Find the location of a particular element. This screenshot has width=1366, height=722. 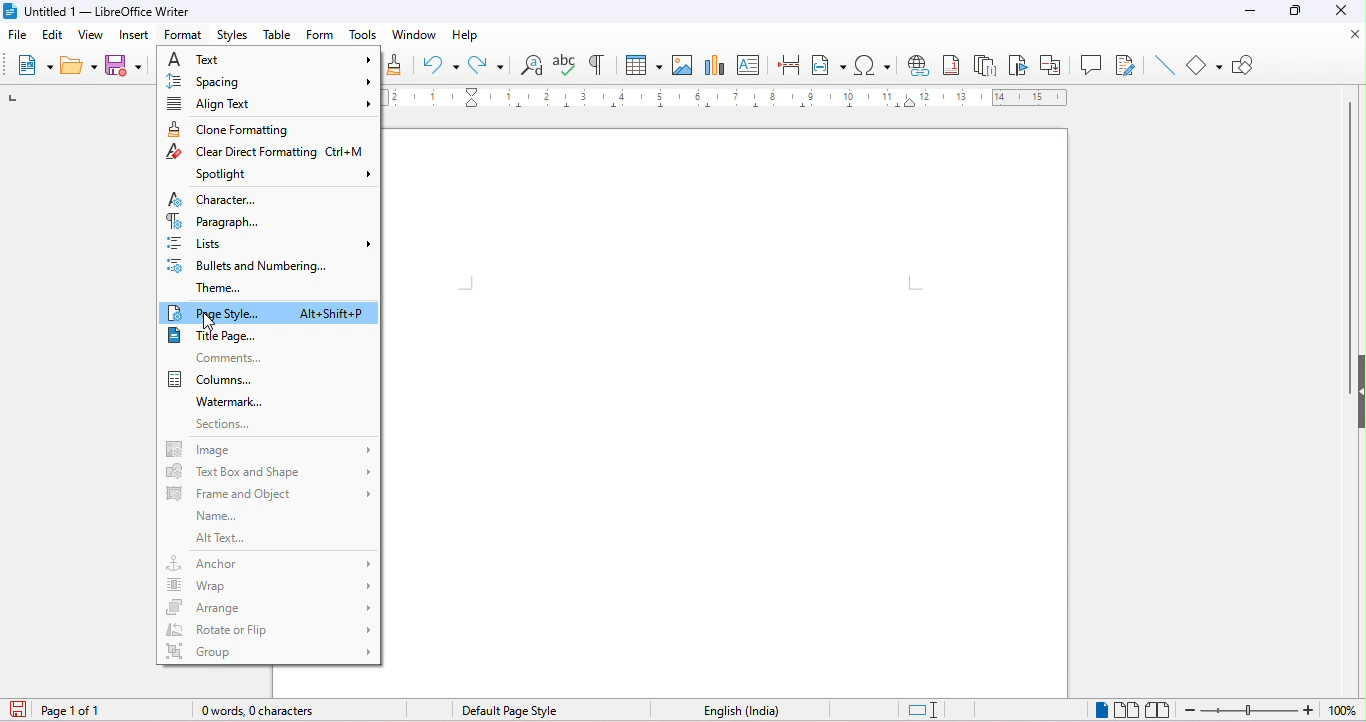

new is located at coordinates (35, 69).